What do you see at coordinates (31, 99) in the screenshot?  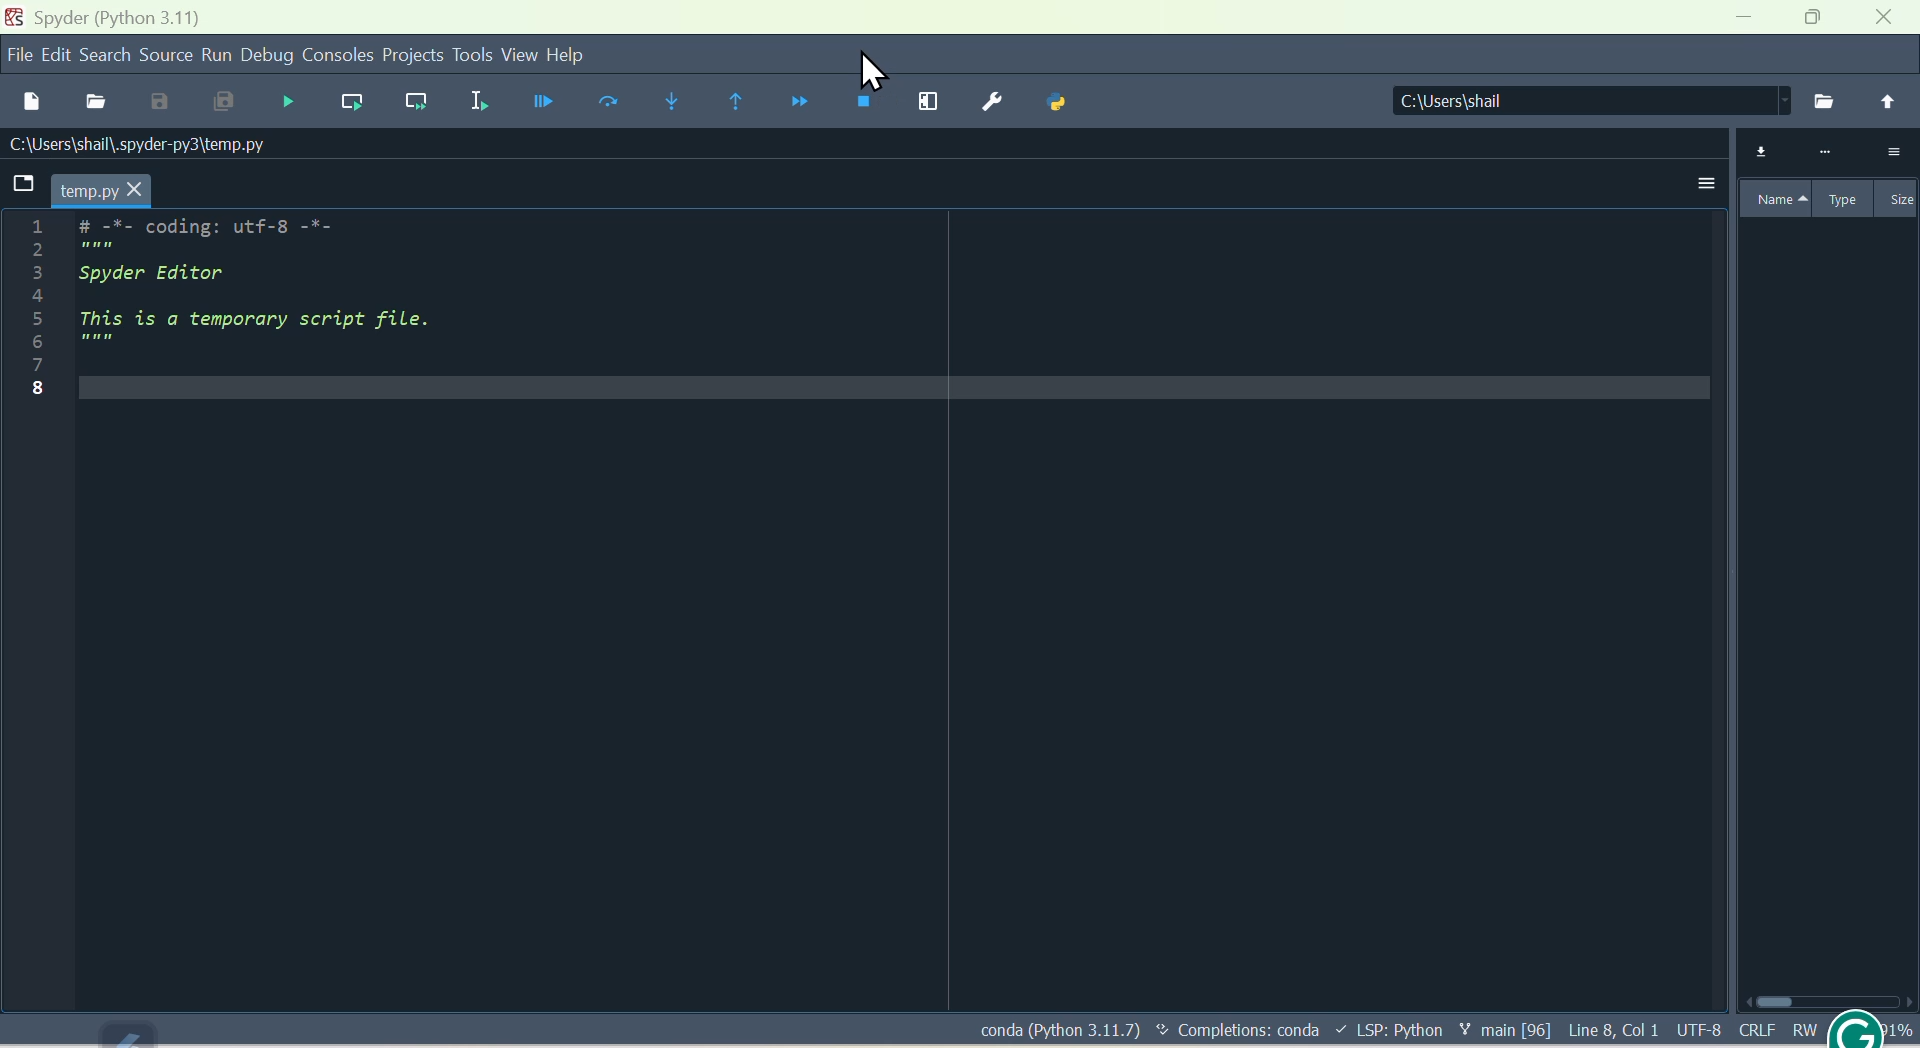 I see `New files` at bounding box center [31, 99].